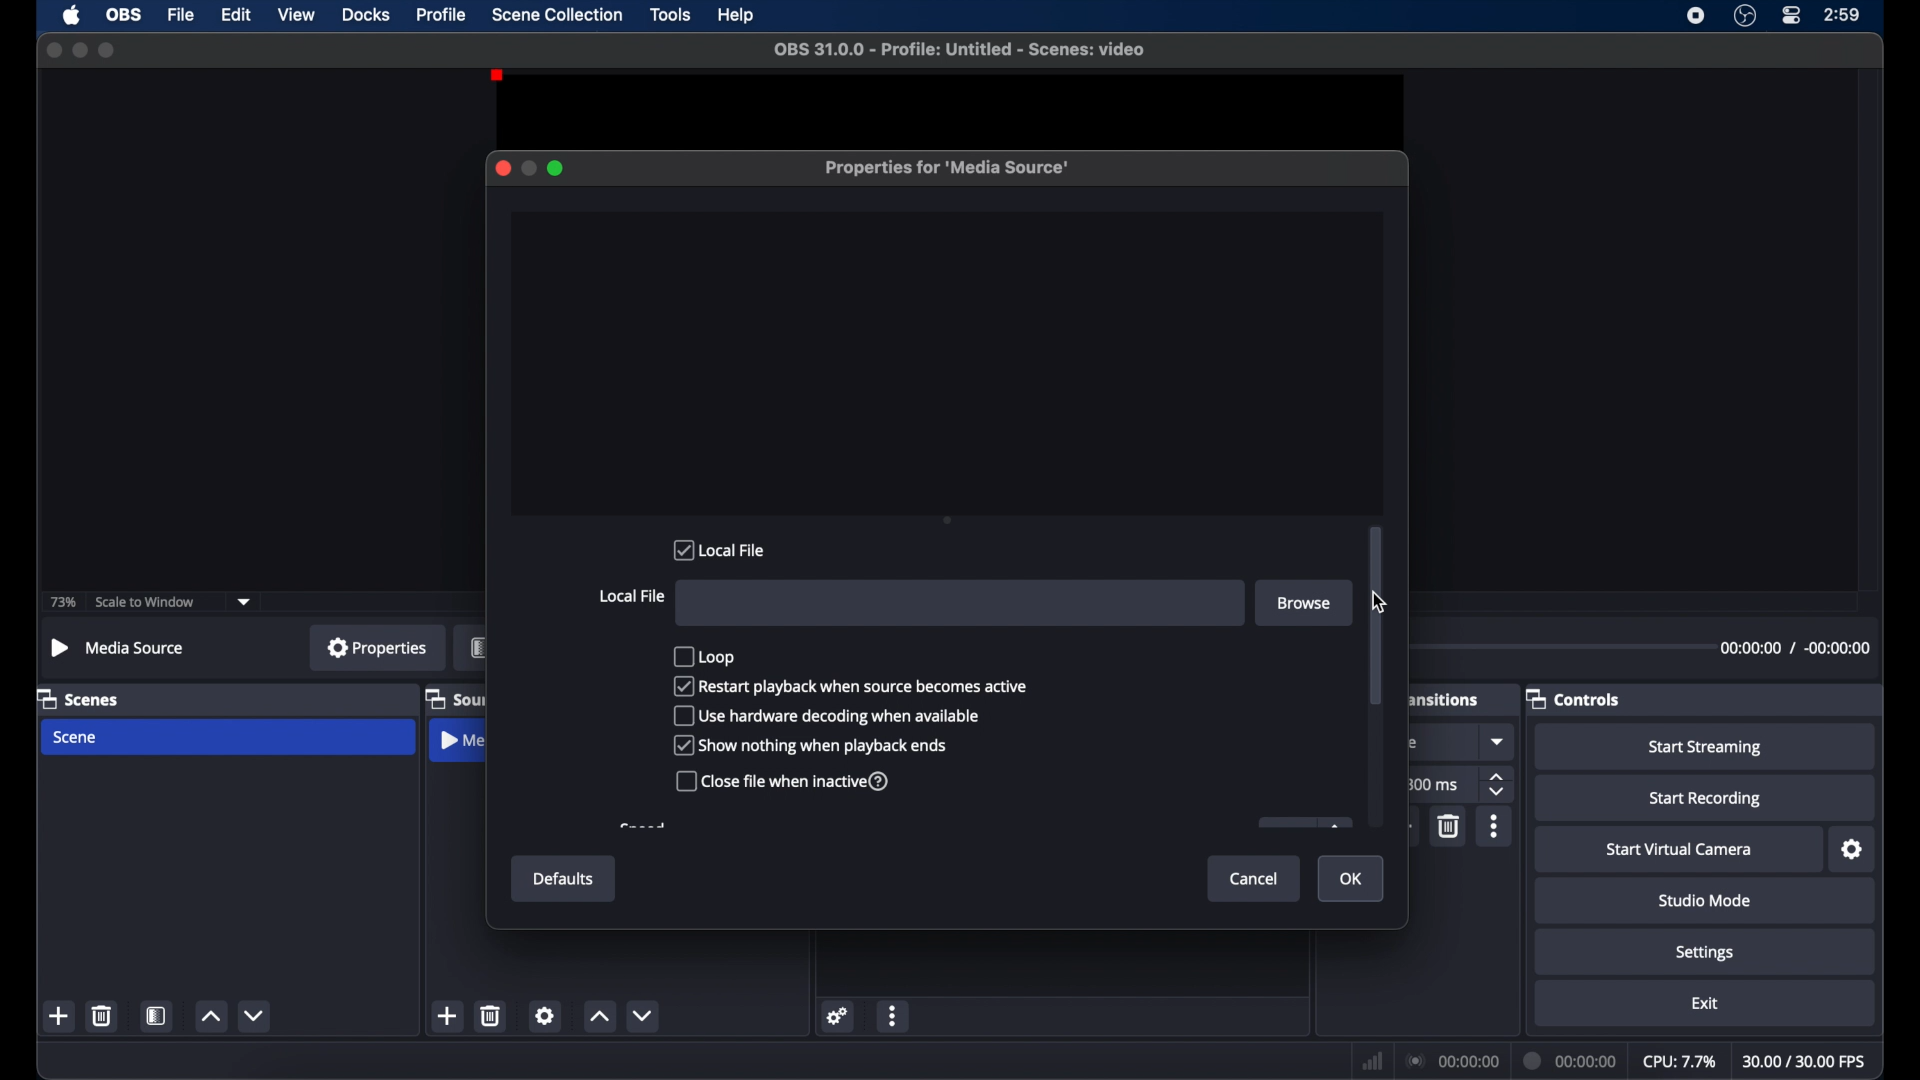  Describe the element at coordinates (642, 1017) in the screenshot. I see `decrement` at that location.